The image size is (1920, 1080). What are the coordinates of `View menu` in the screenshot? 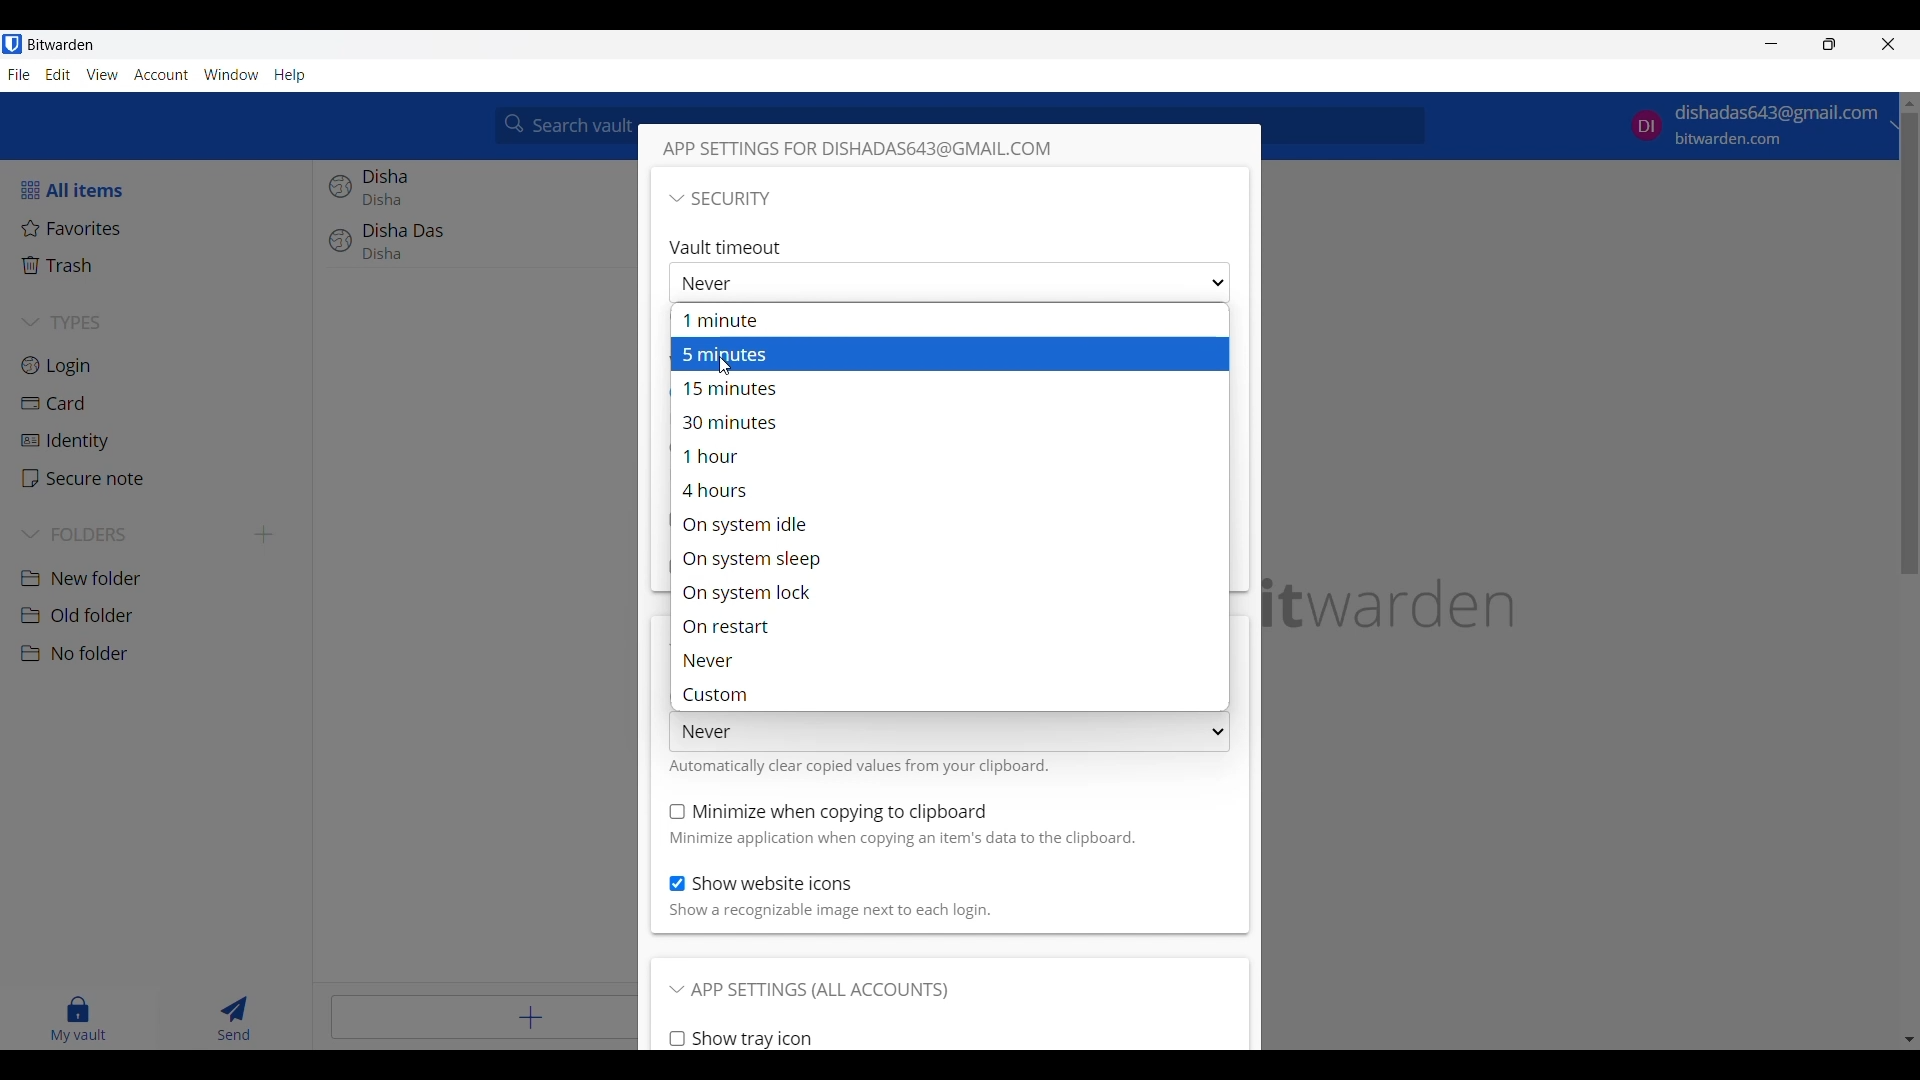 It's located at (102, 75).